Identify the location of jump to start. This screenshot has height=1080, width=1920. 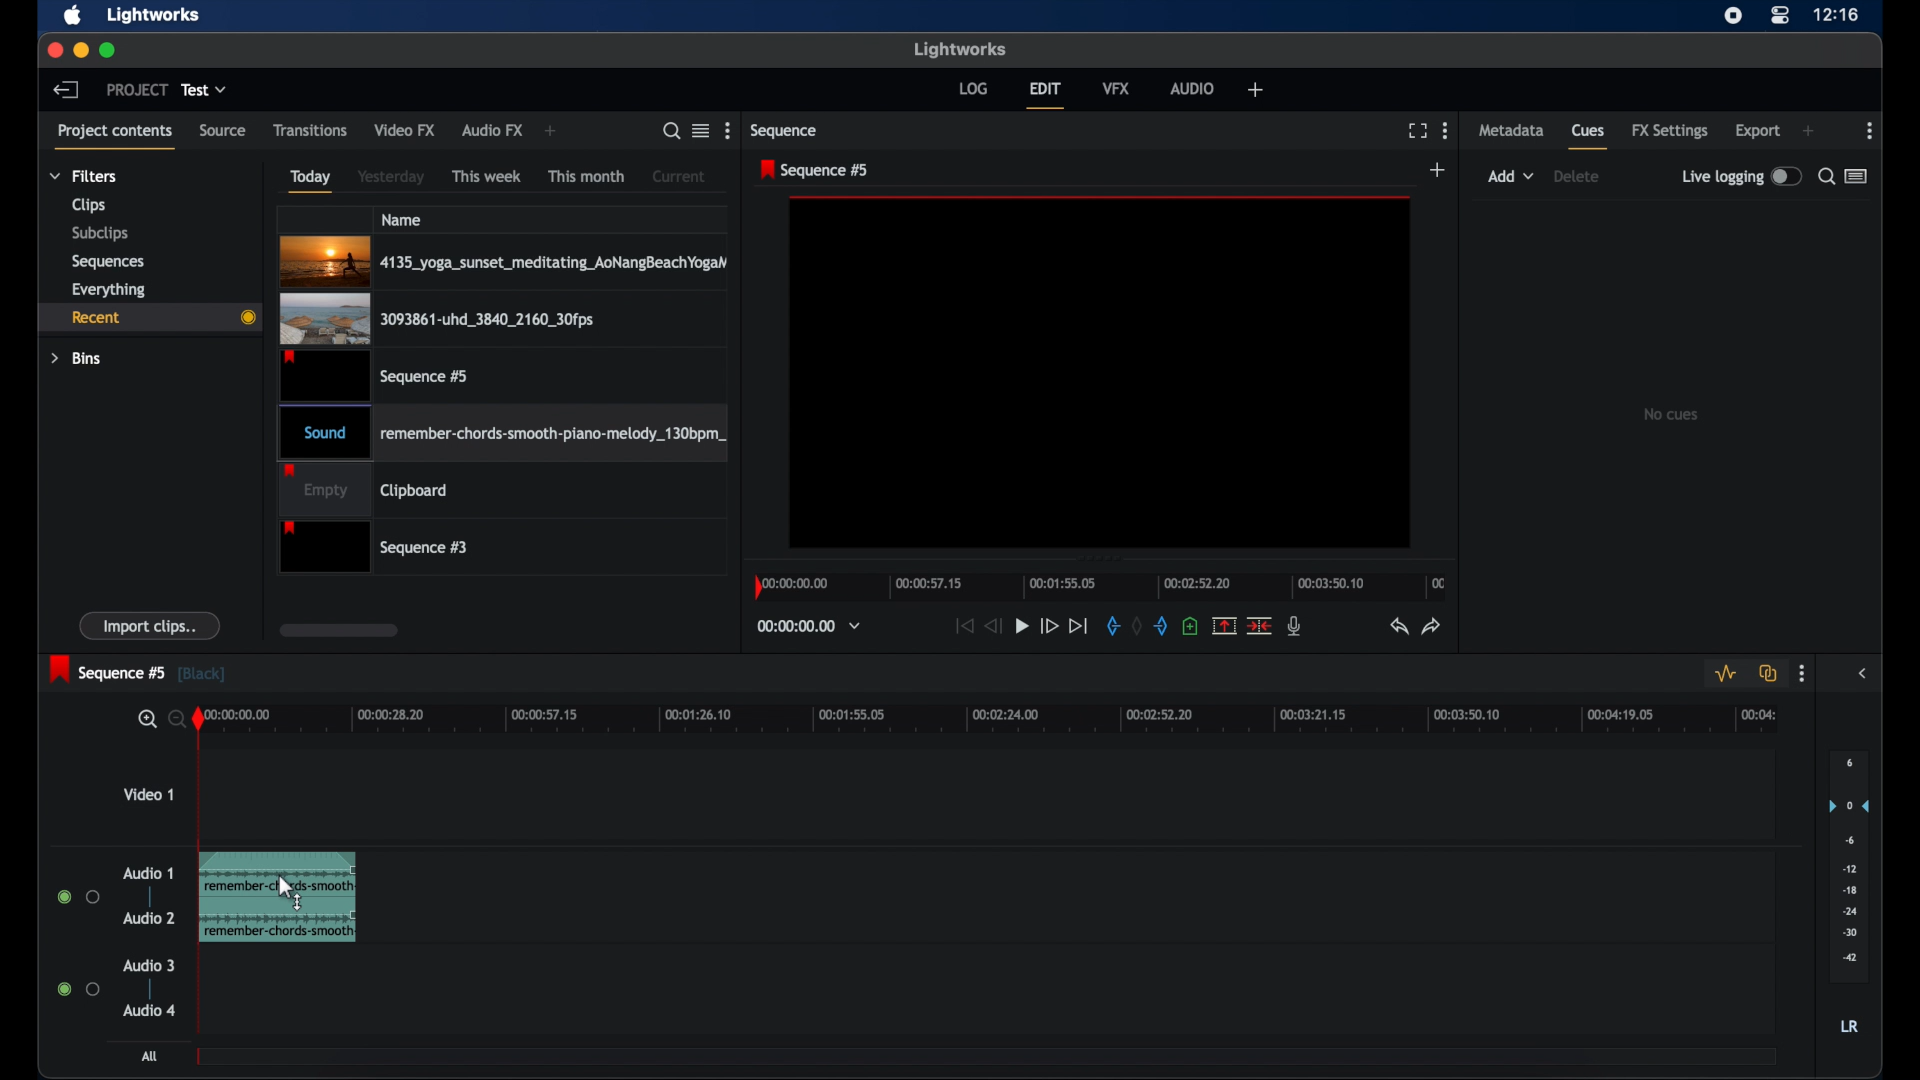
(962, 626).